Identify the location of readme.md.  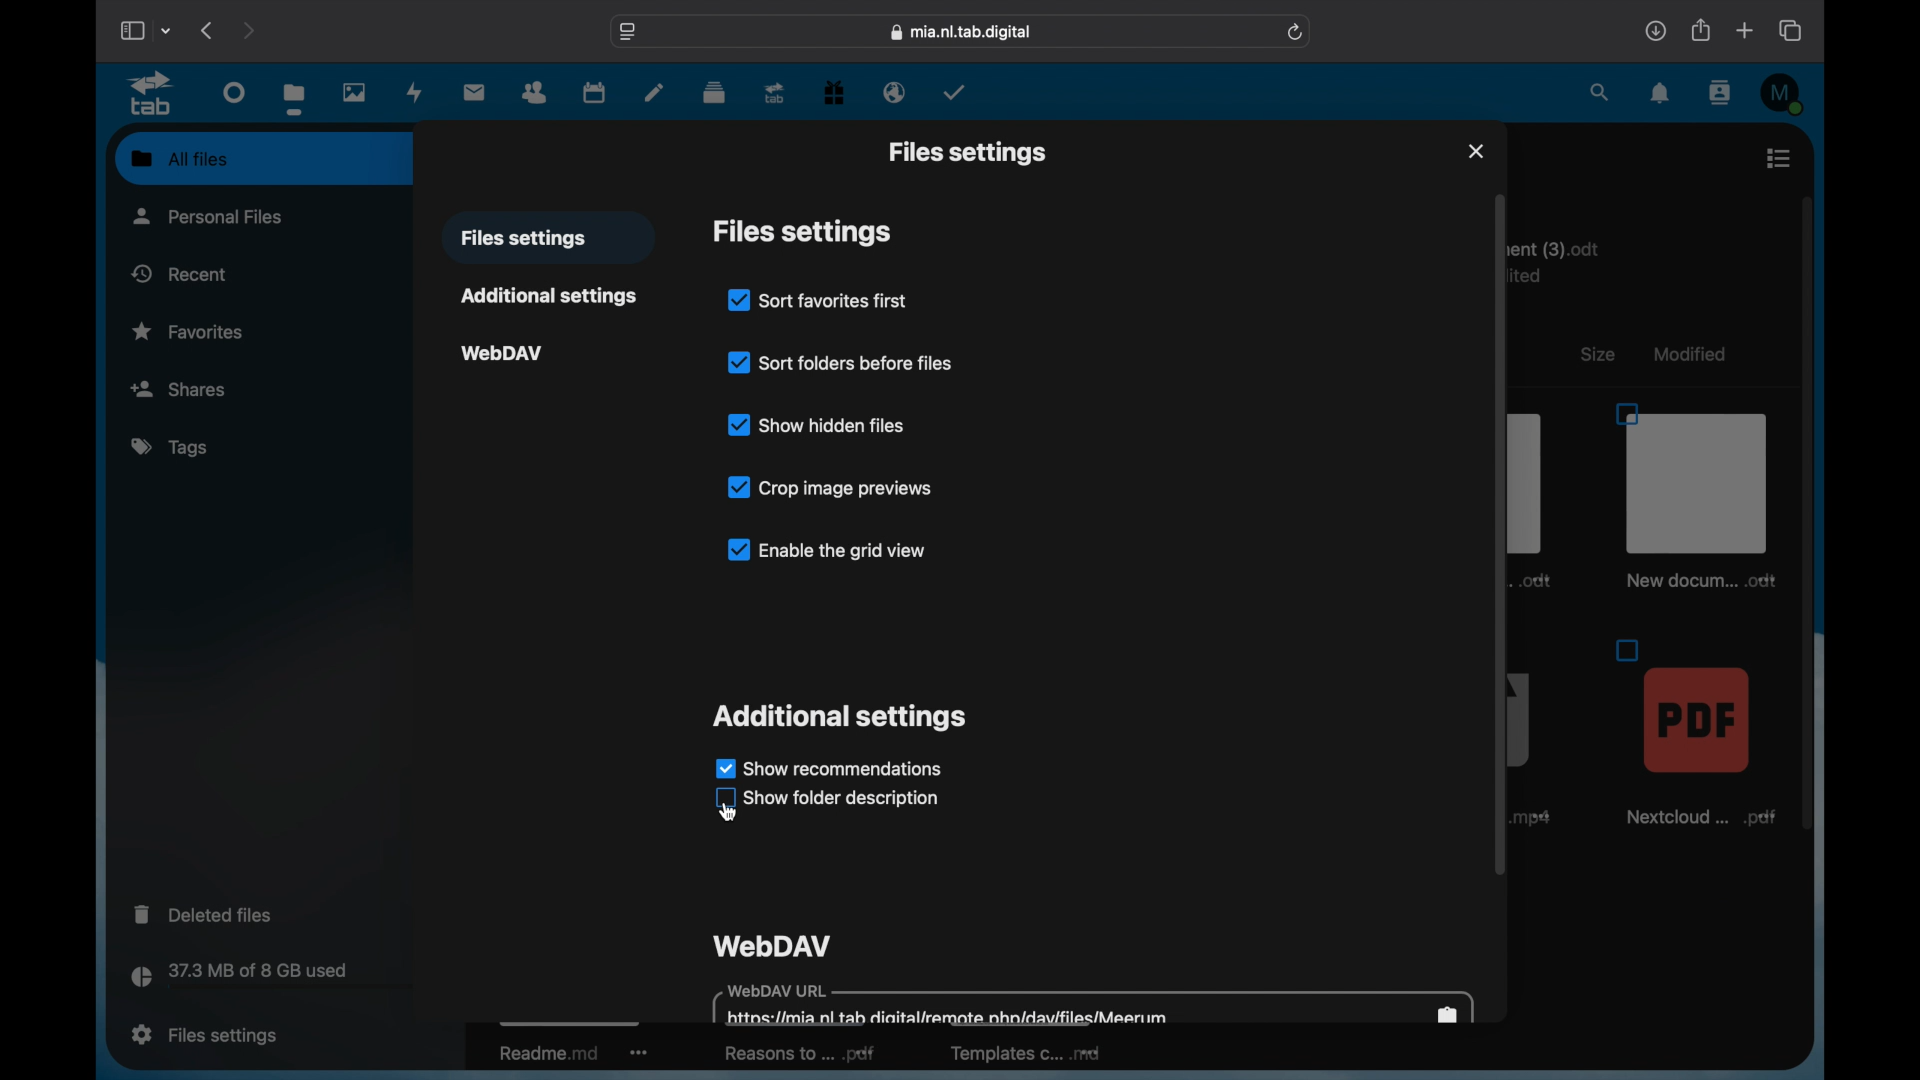
(573, 1057).